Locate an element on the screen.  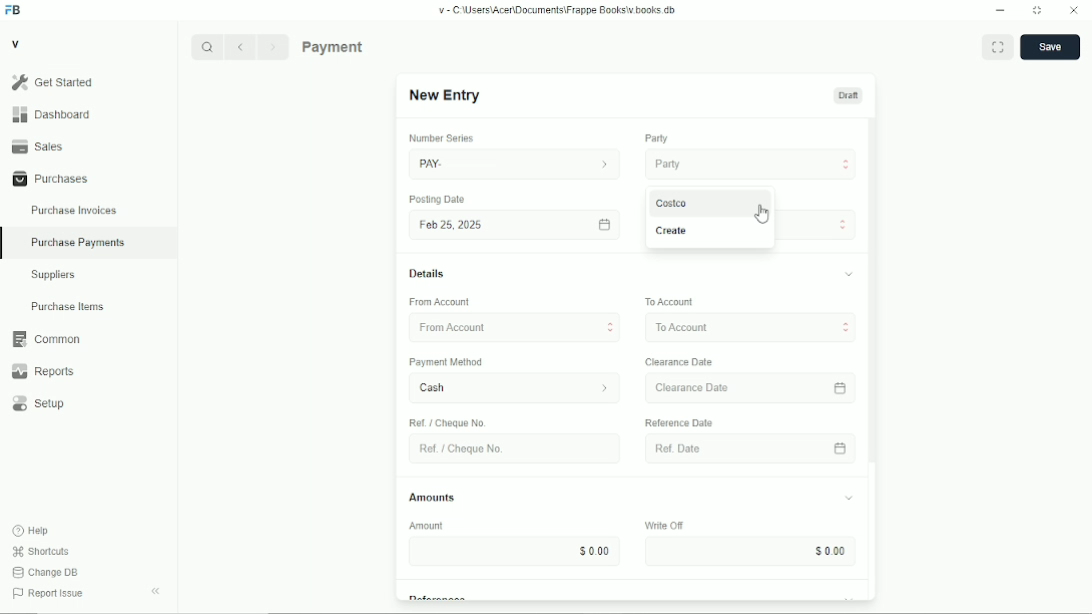
Frappe Books logo is located at coordinates (12, 10).